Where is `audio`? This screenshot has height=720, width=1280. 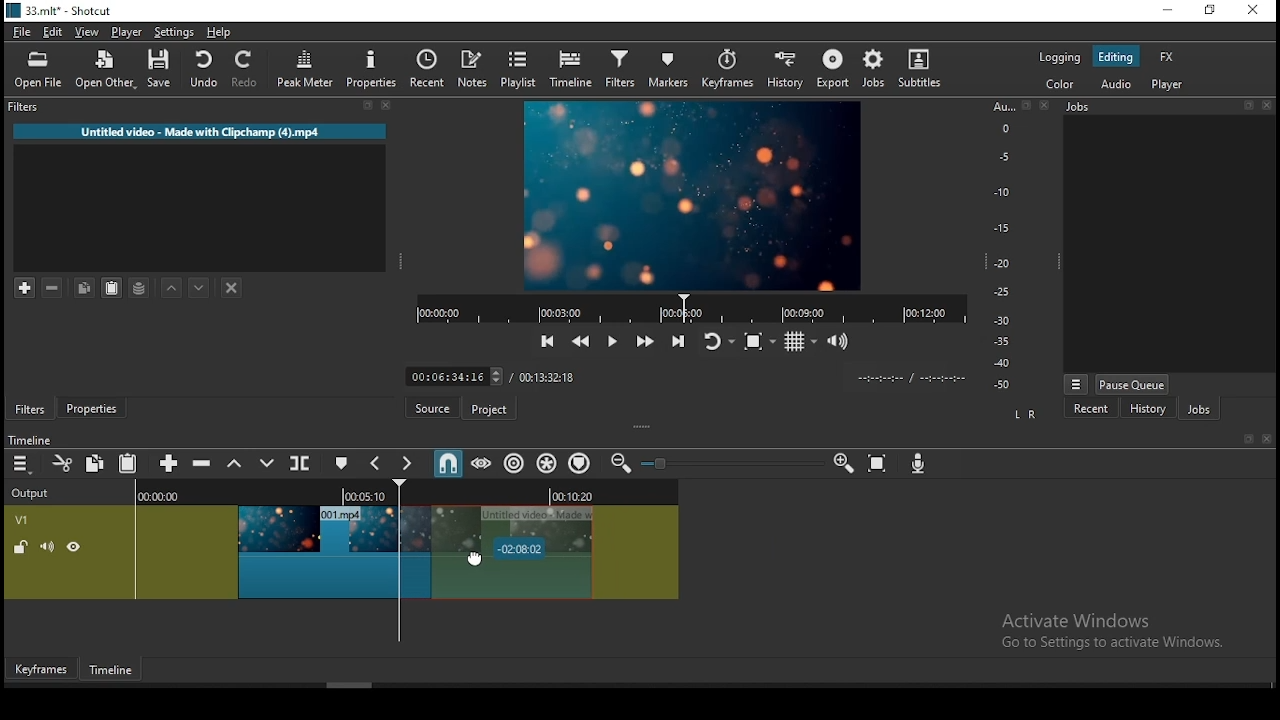 audio is located at coordinates (1117, 84).